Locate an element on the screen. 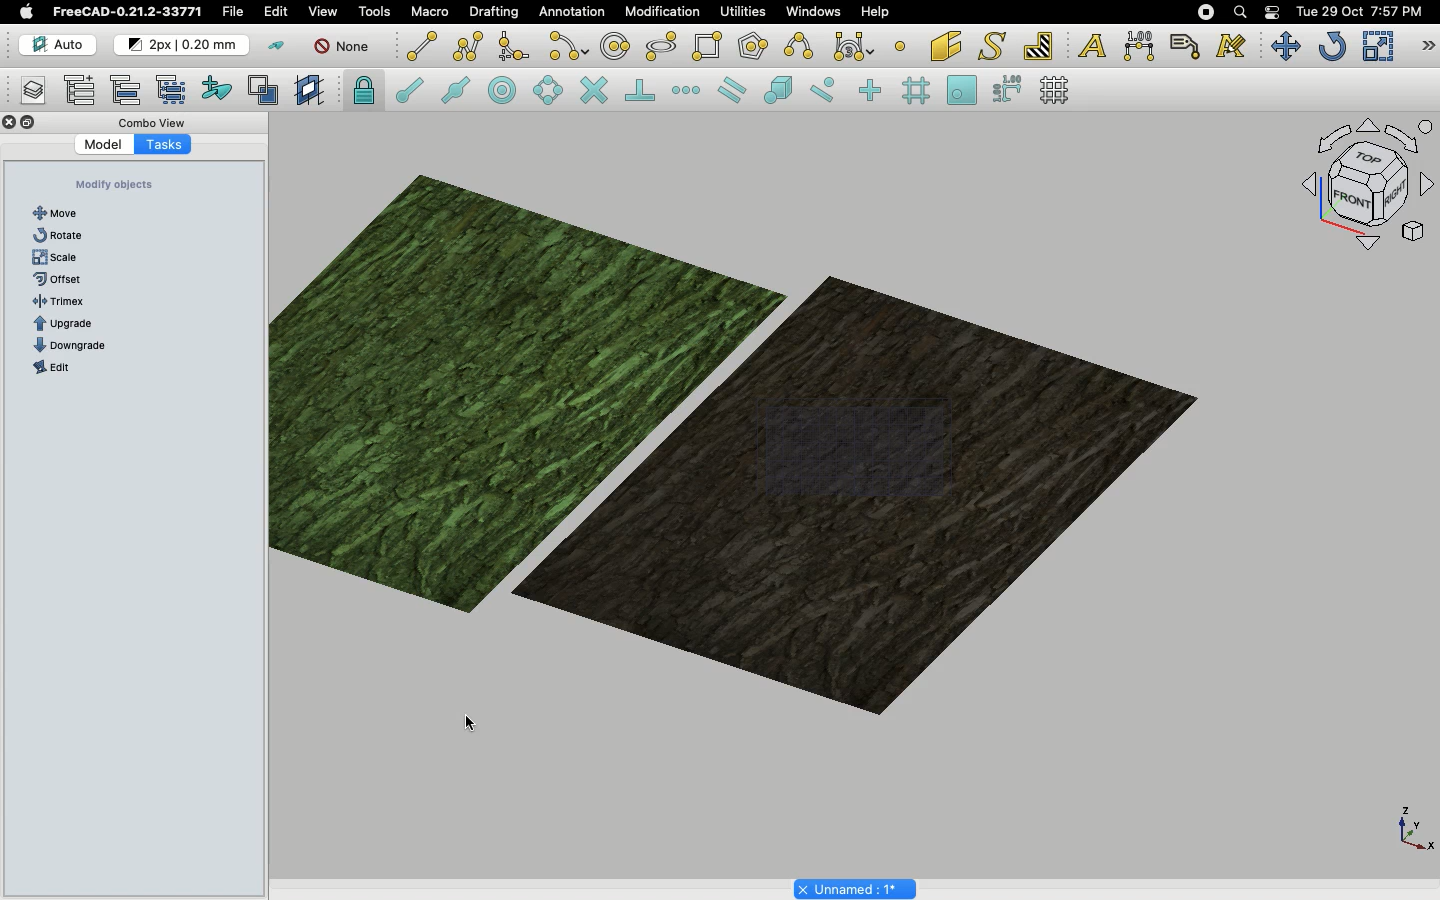 This screenshot has width=1440, height=900. Combo view is located at coordinates (154, 122).